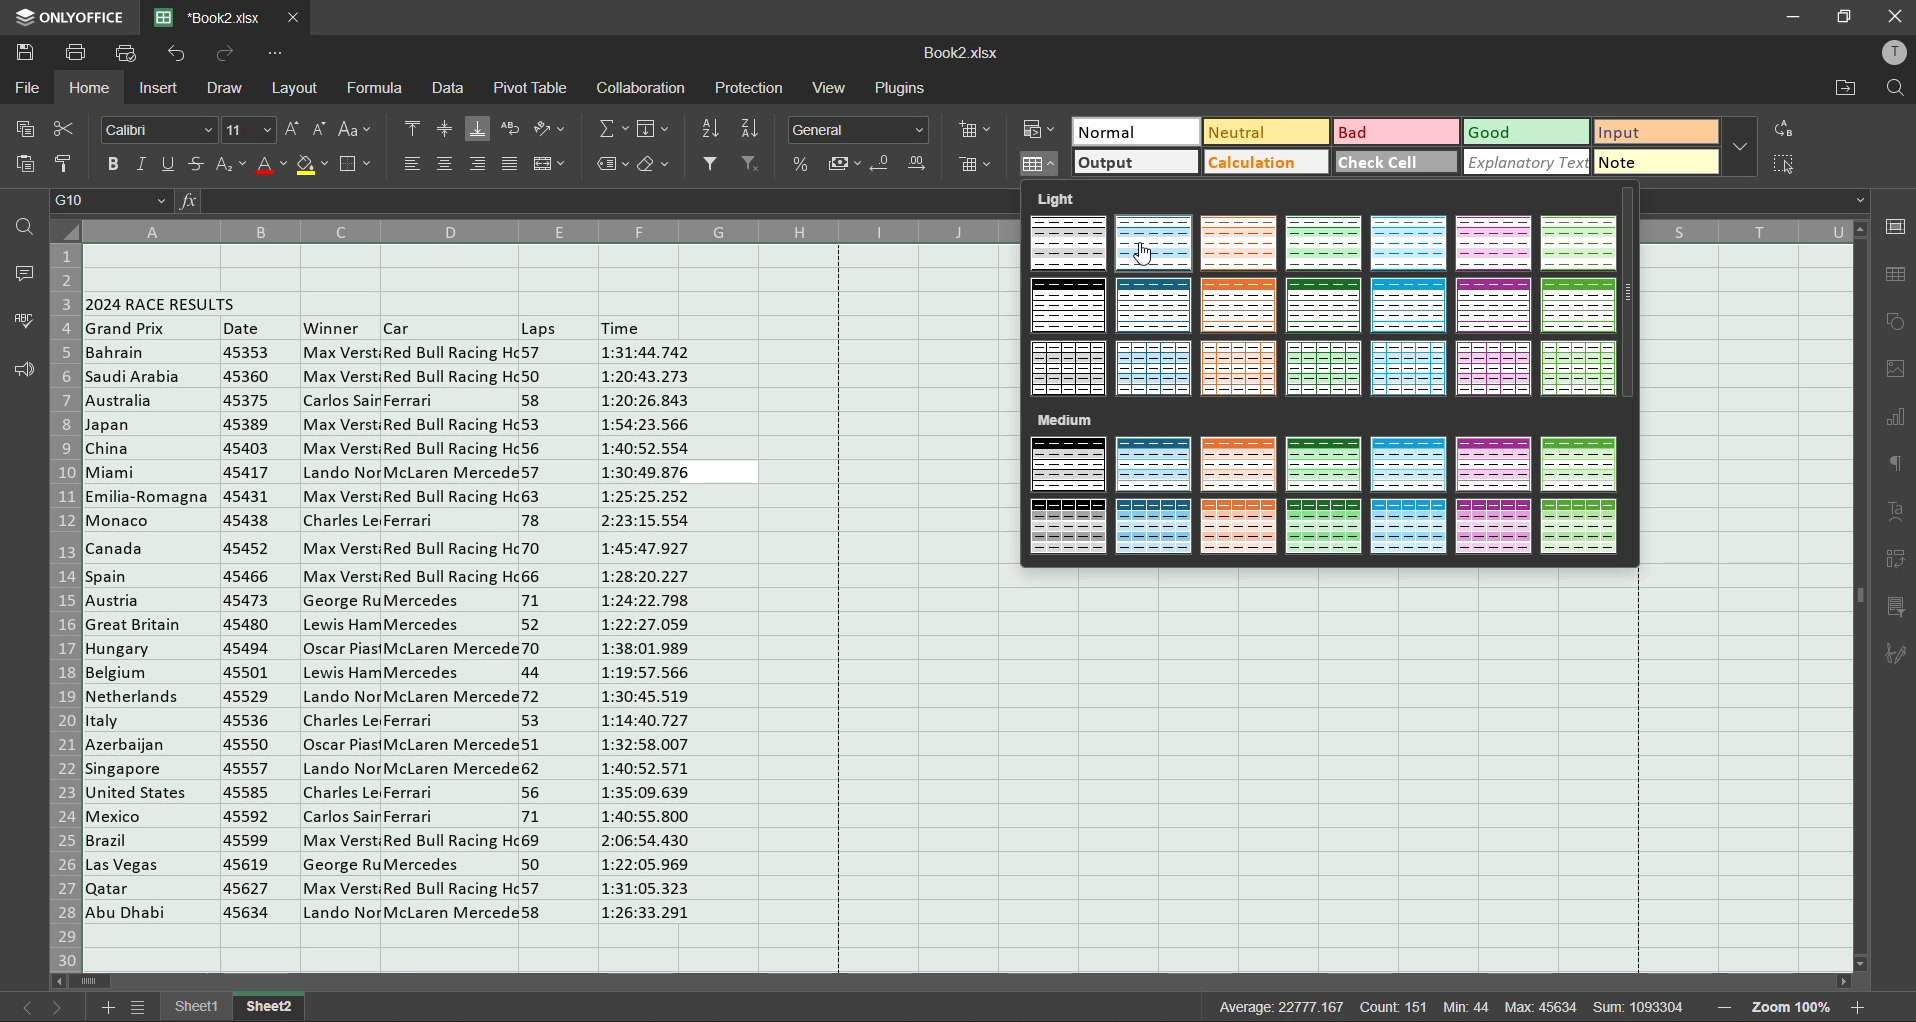 Image resolution: width=1916 pixels, height=1022 pixels. What do you see at coordinates (25, 275) in the screenshot?
I see `comments` at bounding box center [25, 275].